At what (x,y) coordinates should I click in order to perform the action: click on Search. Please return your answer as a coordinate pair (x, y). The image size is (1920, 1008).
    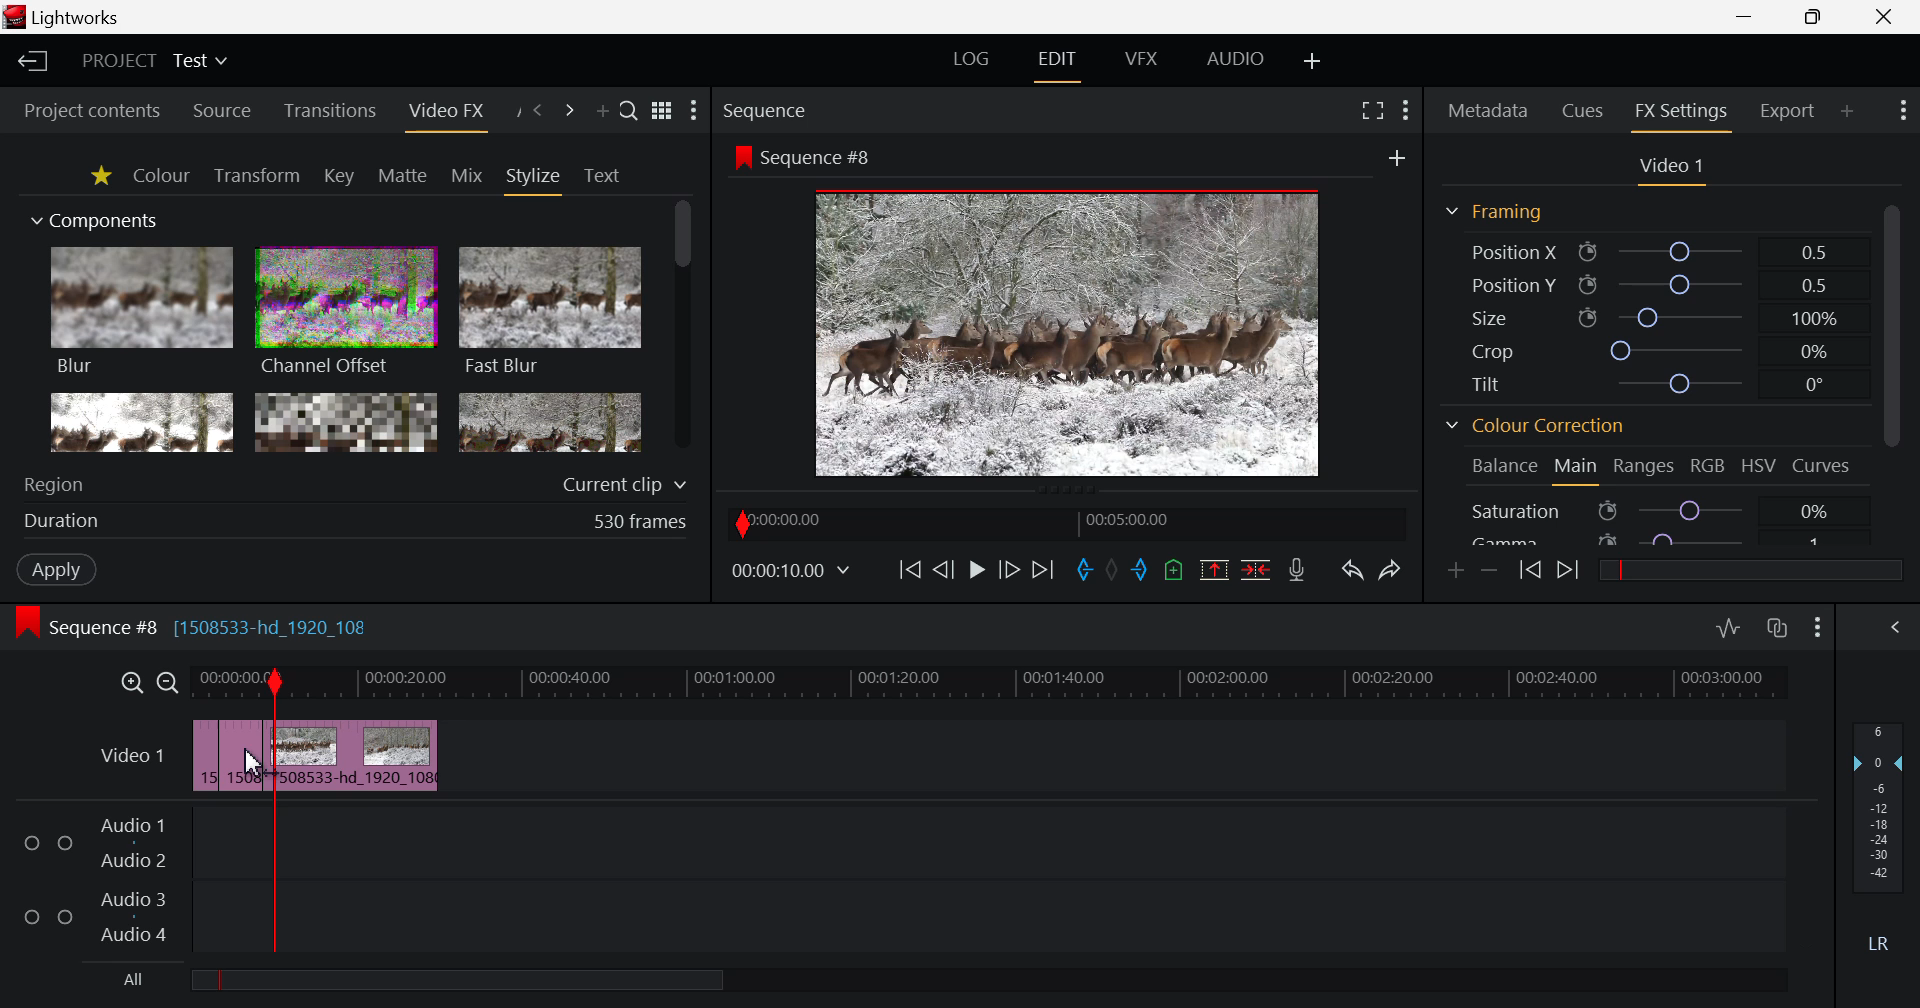
    Looking at the image, I should click on (630, 112).